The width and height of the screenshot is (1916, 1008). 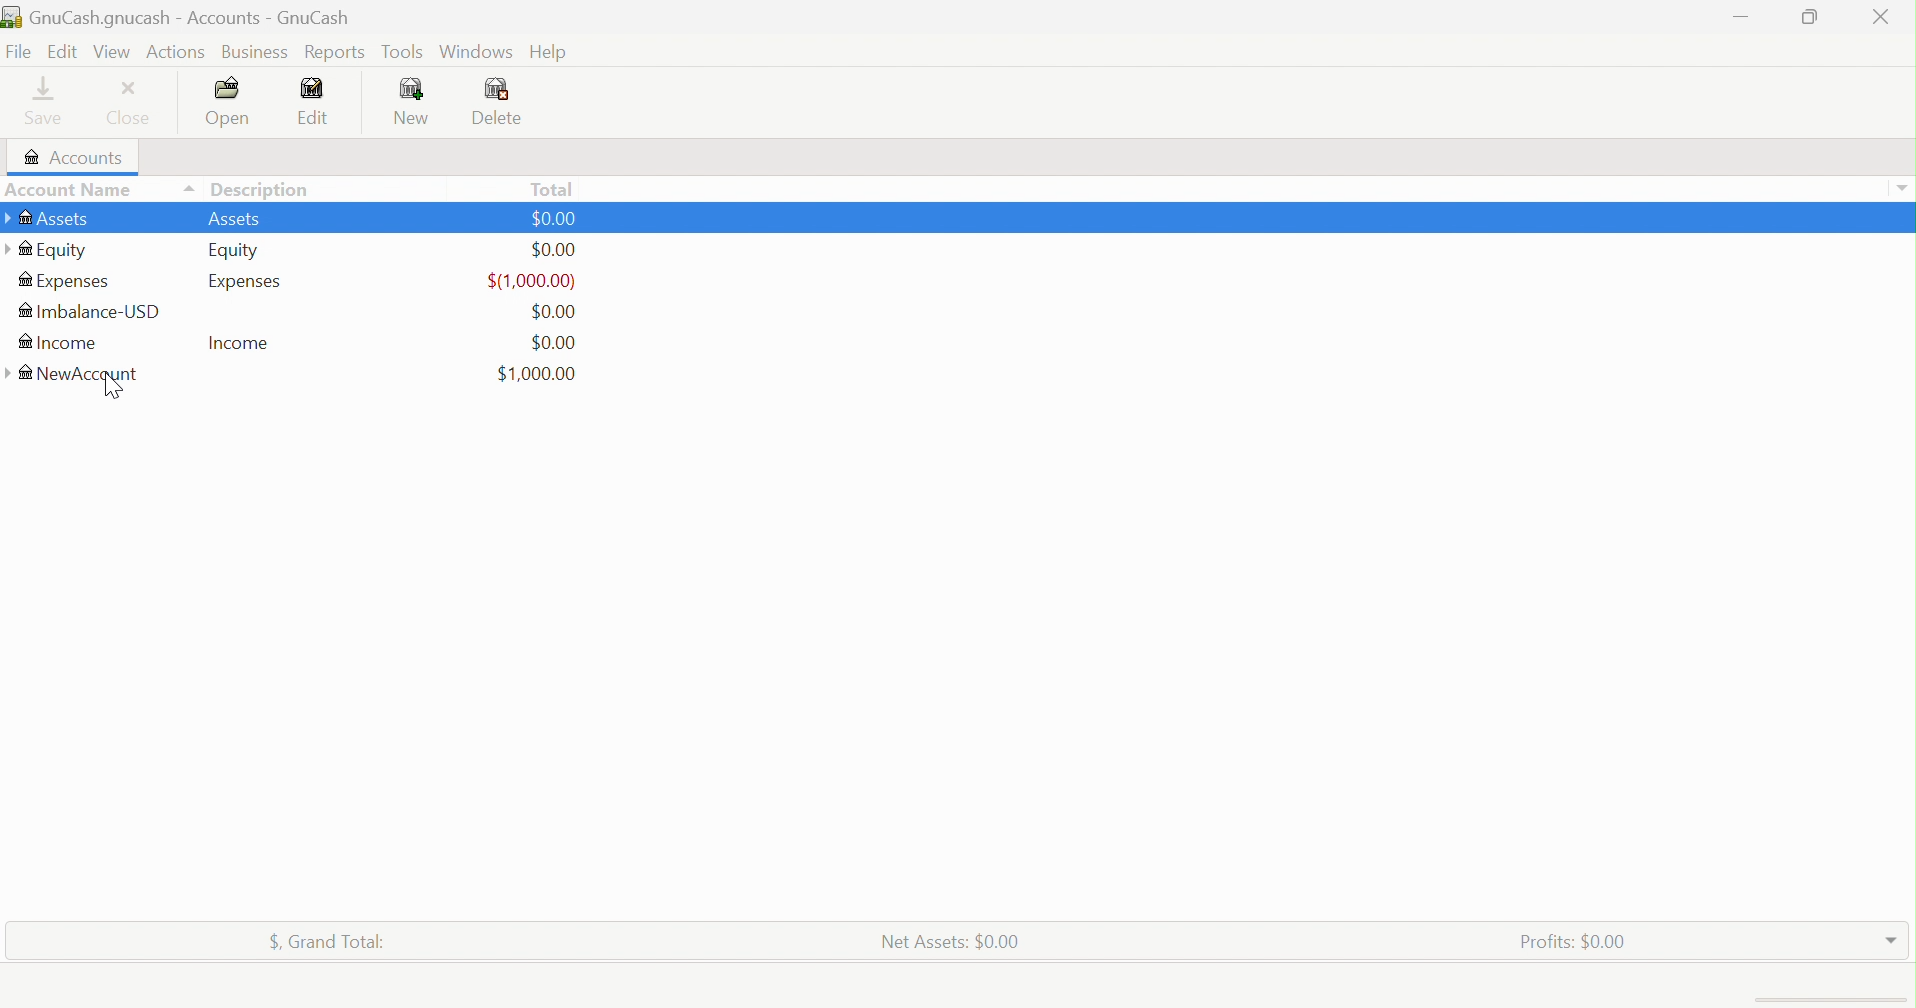 I want to click on Income, so click(x=56, y=345).